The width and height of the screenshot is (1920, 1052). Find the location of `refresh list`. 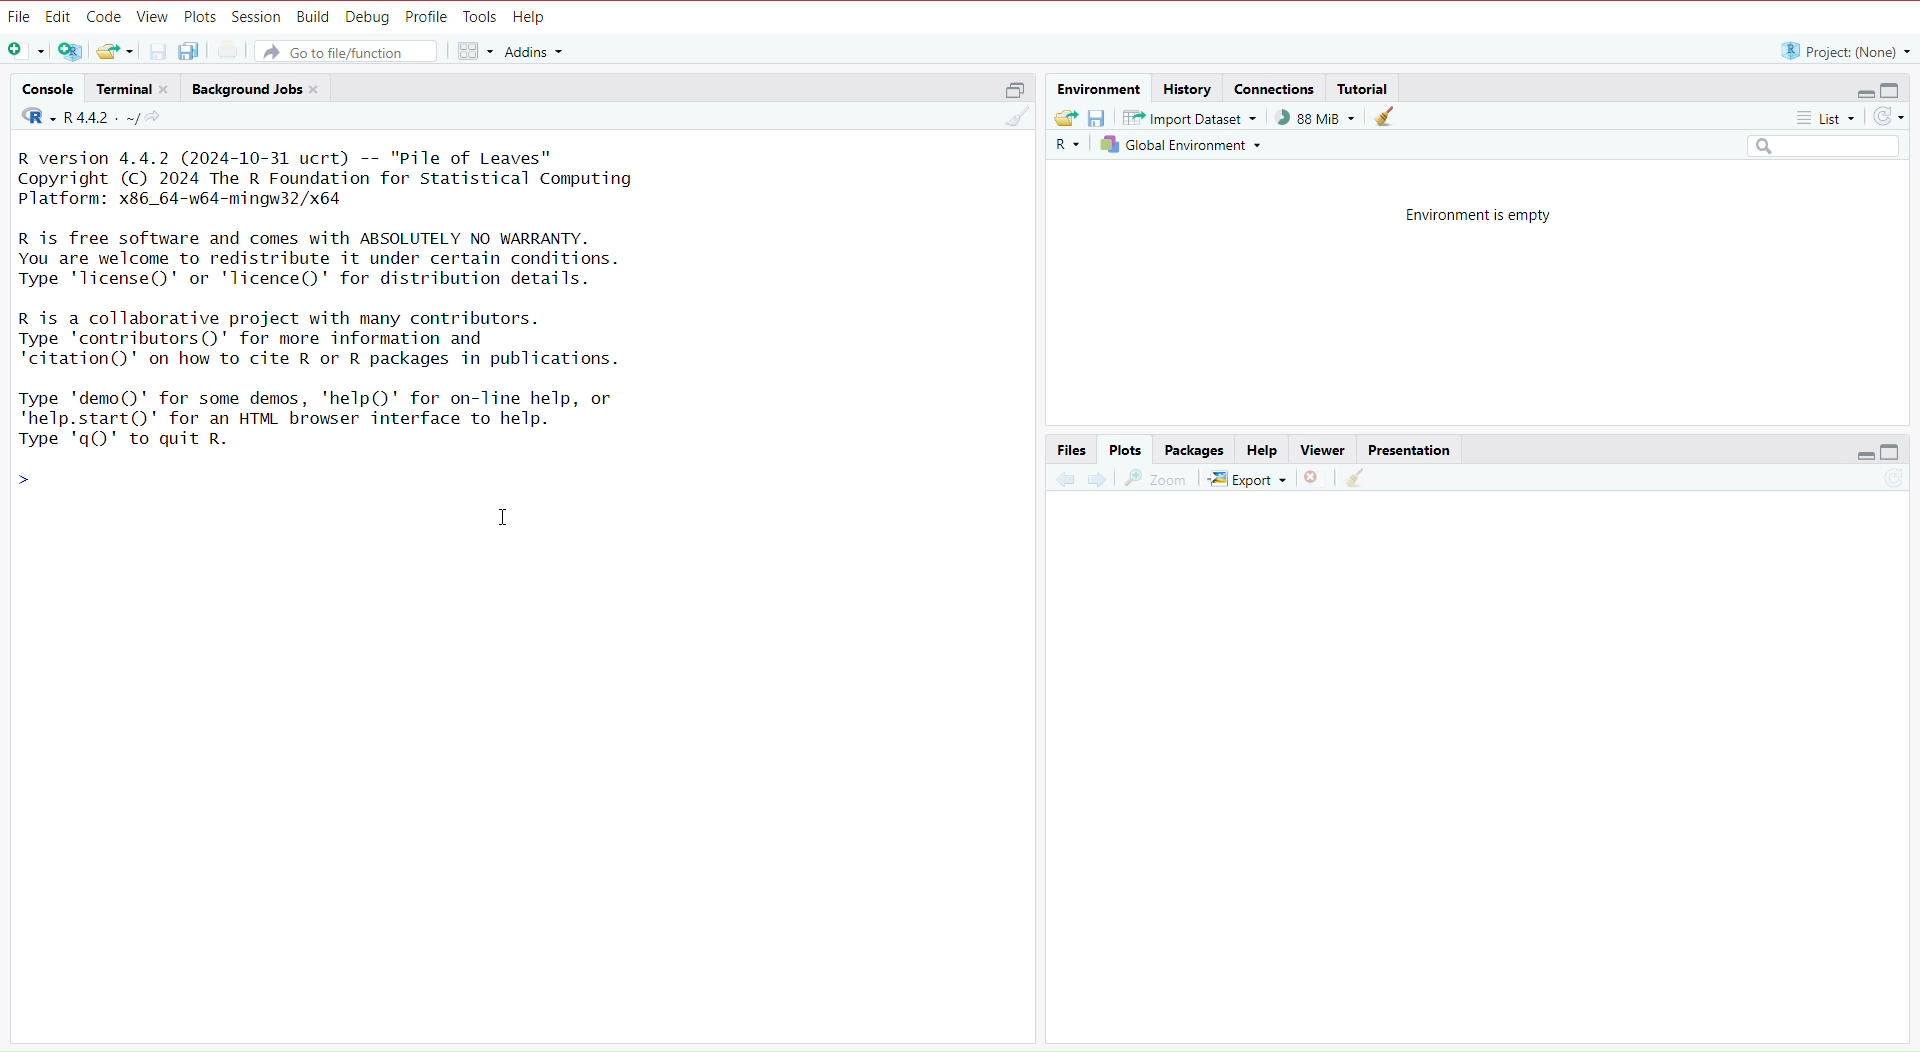

refresh list is located at coordinates (1889, 117).